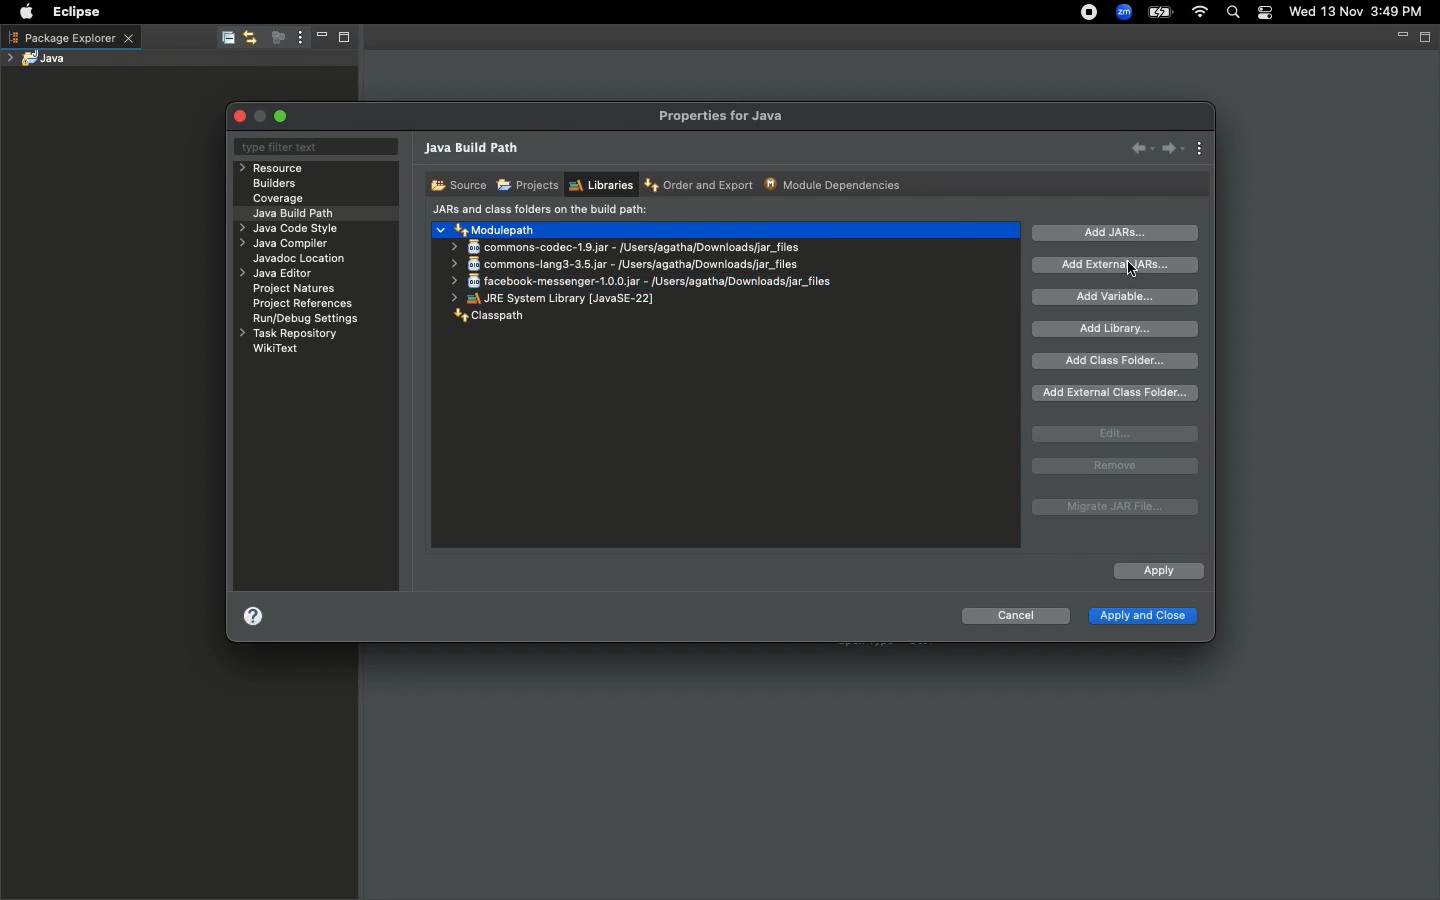 This screenshot has width=1440, height=900. Describe the element at coordinates (283, 116) in the screenshot. I see `Maximize` at that location.